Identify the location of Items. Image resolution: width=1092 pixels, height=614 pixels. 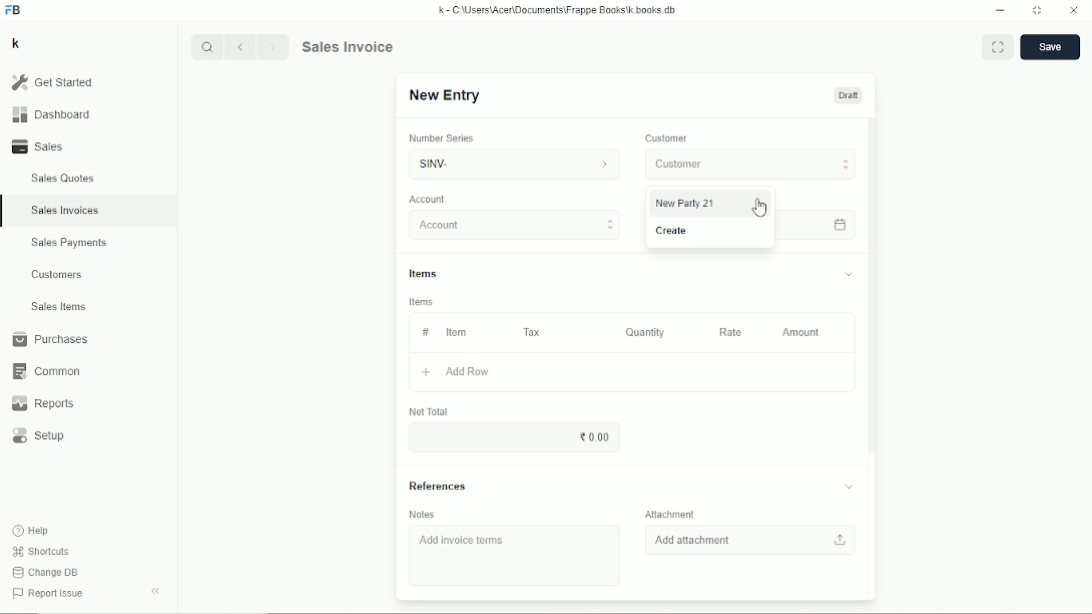
(422, 302).